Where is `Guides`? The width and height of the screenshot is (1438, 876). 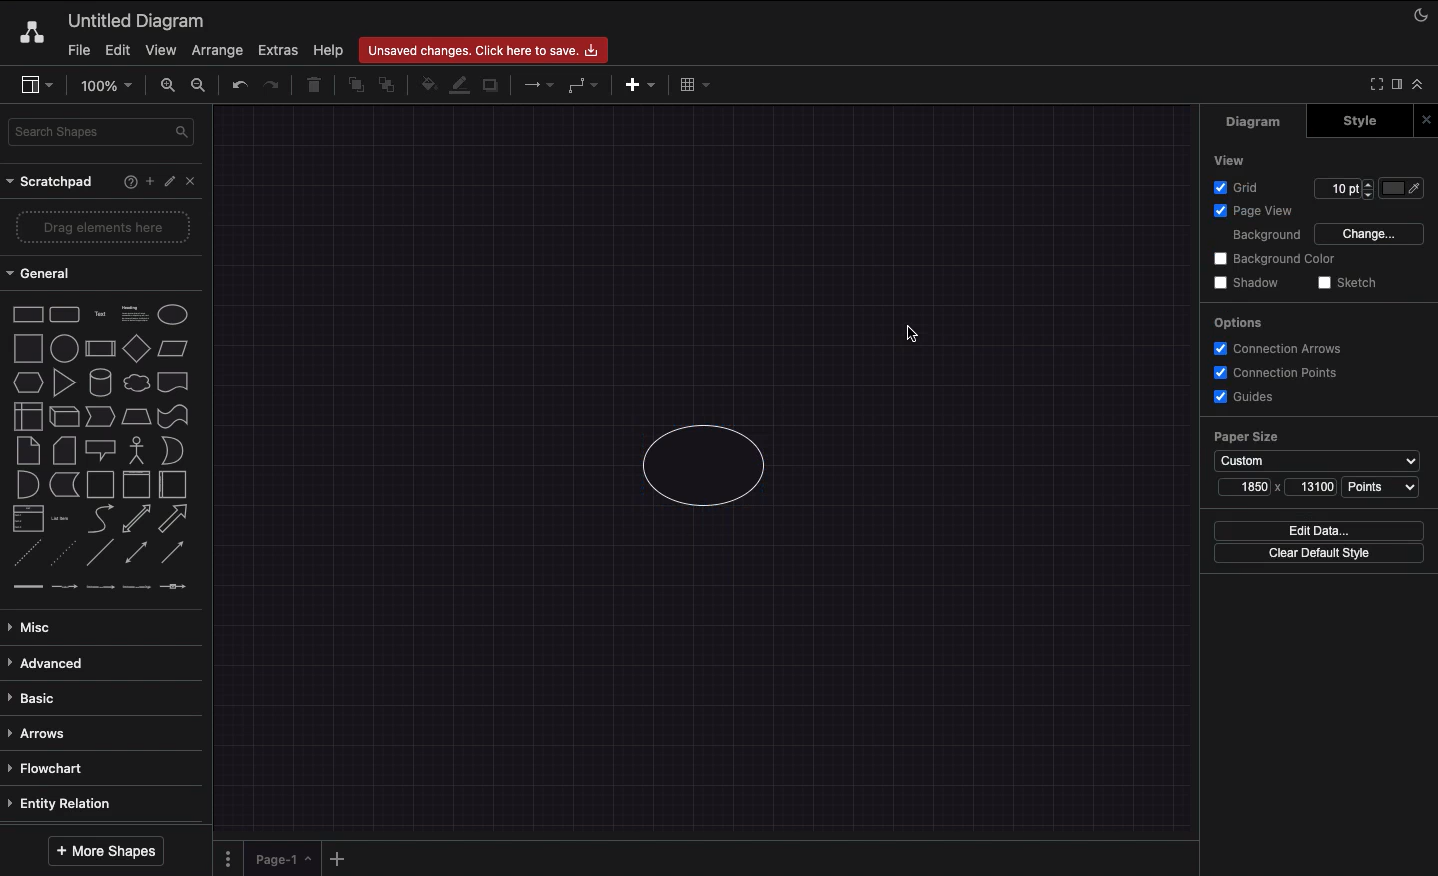
Guides is located at coordinates (1247, 398).